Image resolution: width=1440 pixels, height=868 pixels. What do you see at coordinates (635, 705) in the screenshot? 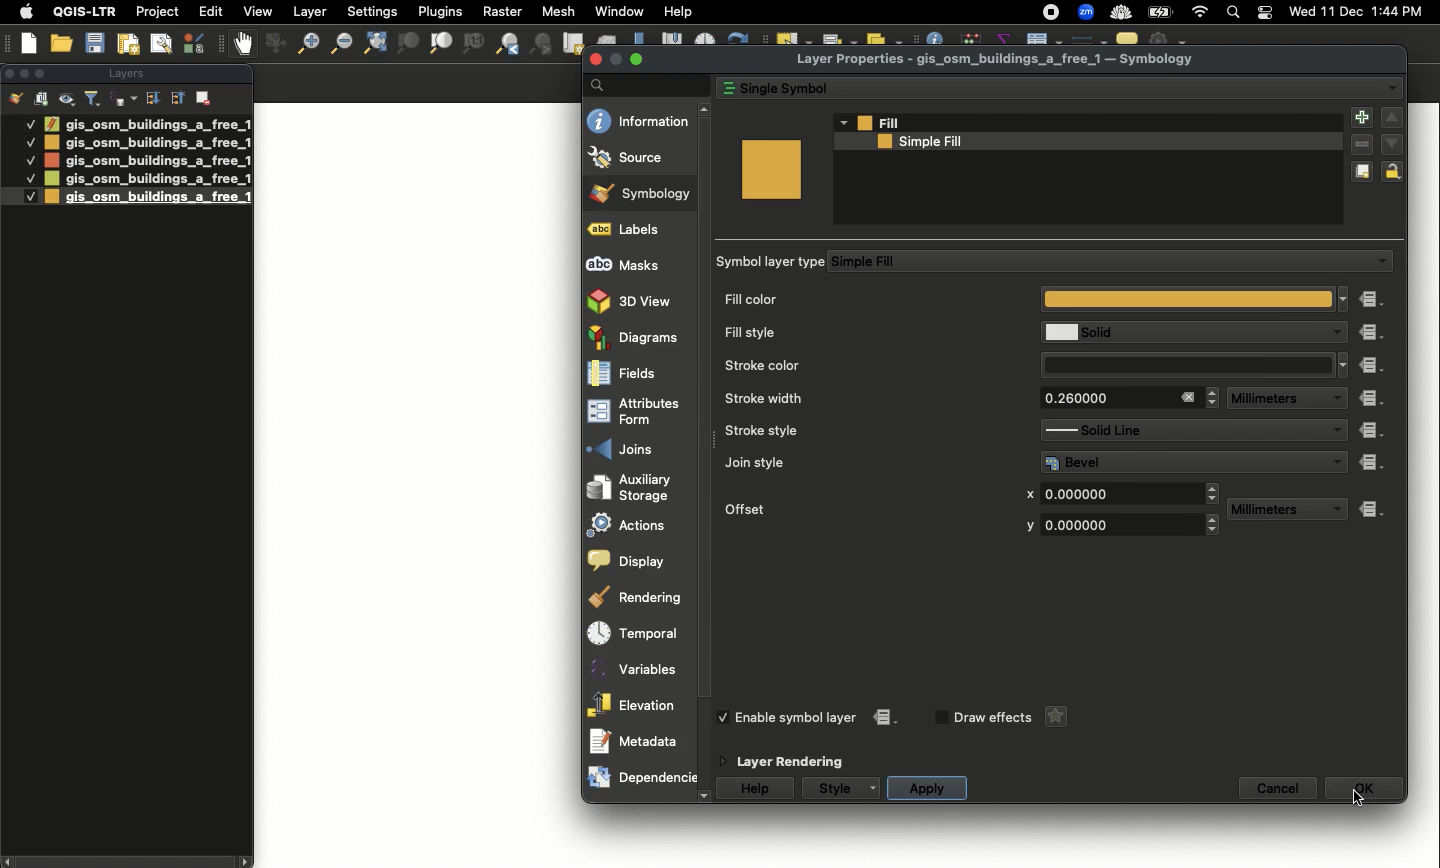
I see `Elevation` at bounding box center [635, 705].